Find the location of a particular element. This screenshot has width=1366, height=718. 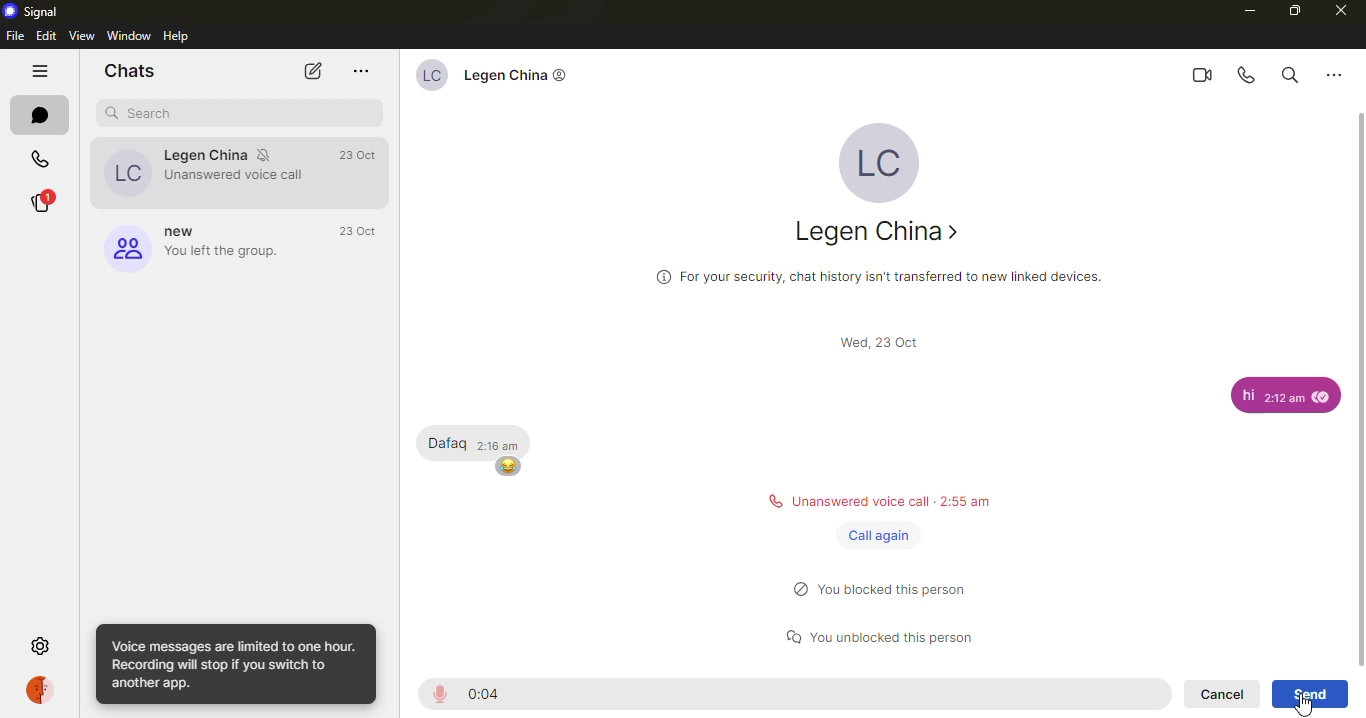

help is located at coordinates (185, 36).